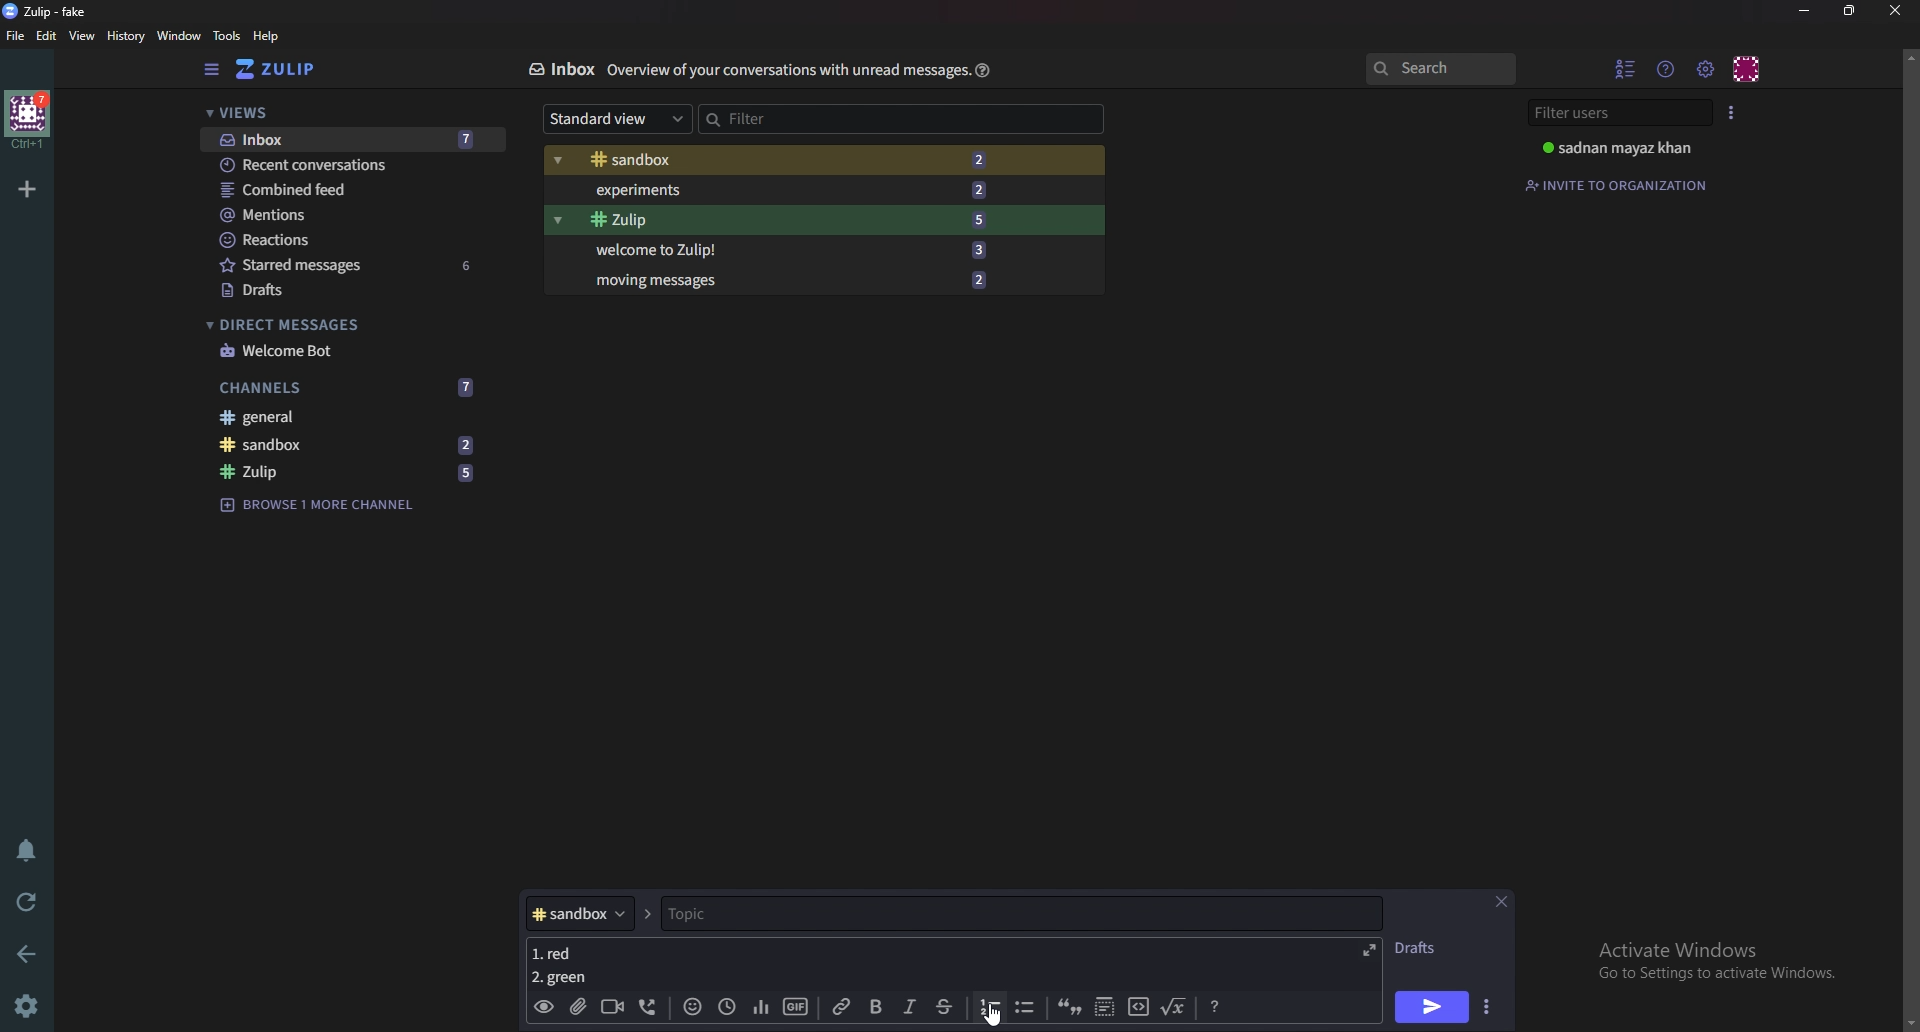 The height and width of the screenshot is (1032, 1920). I want to click on back, so click(31, 951).